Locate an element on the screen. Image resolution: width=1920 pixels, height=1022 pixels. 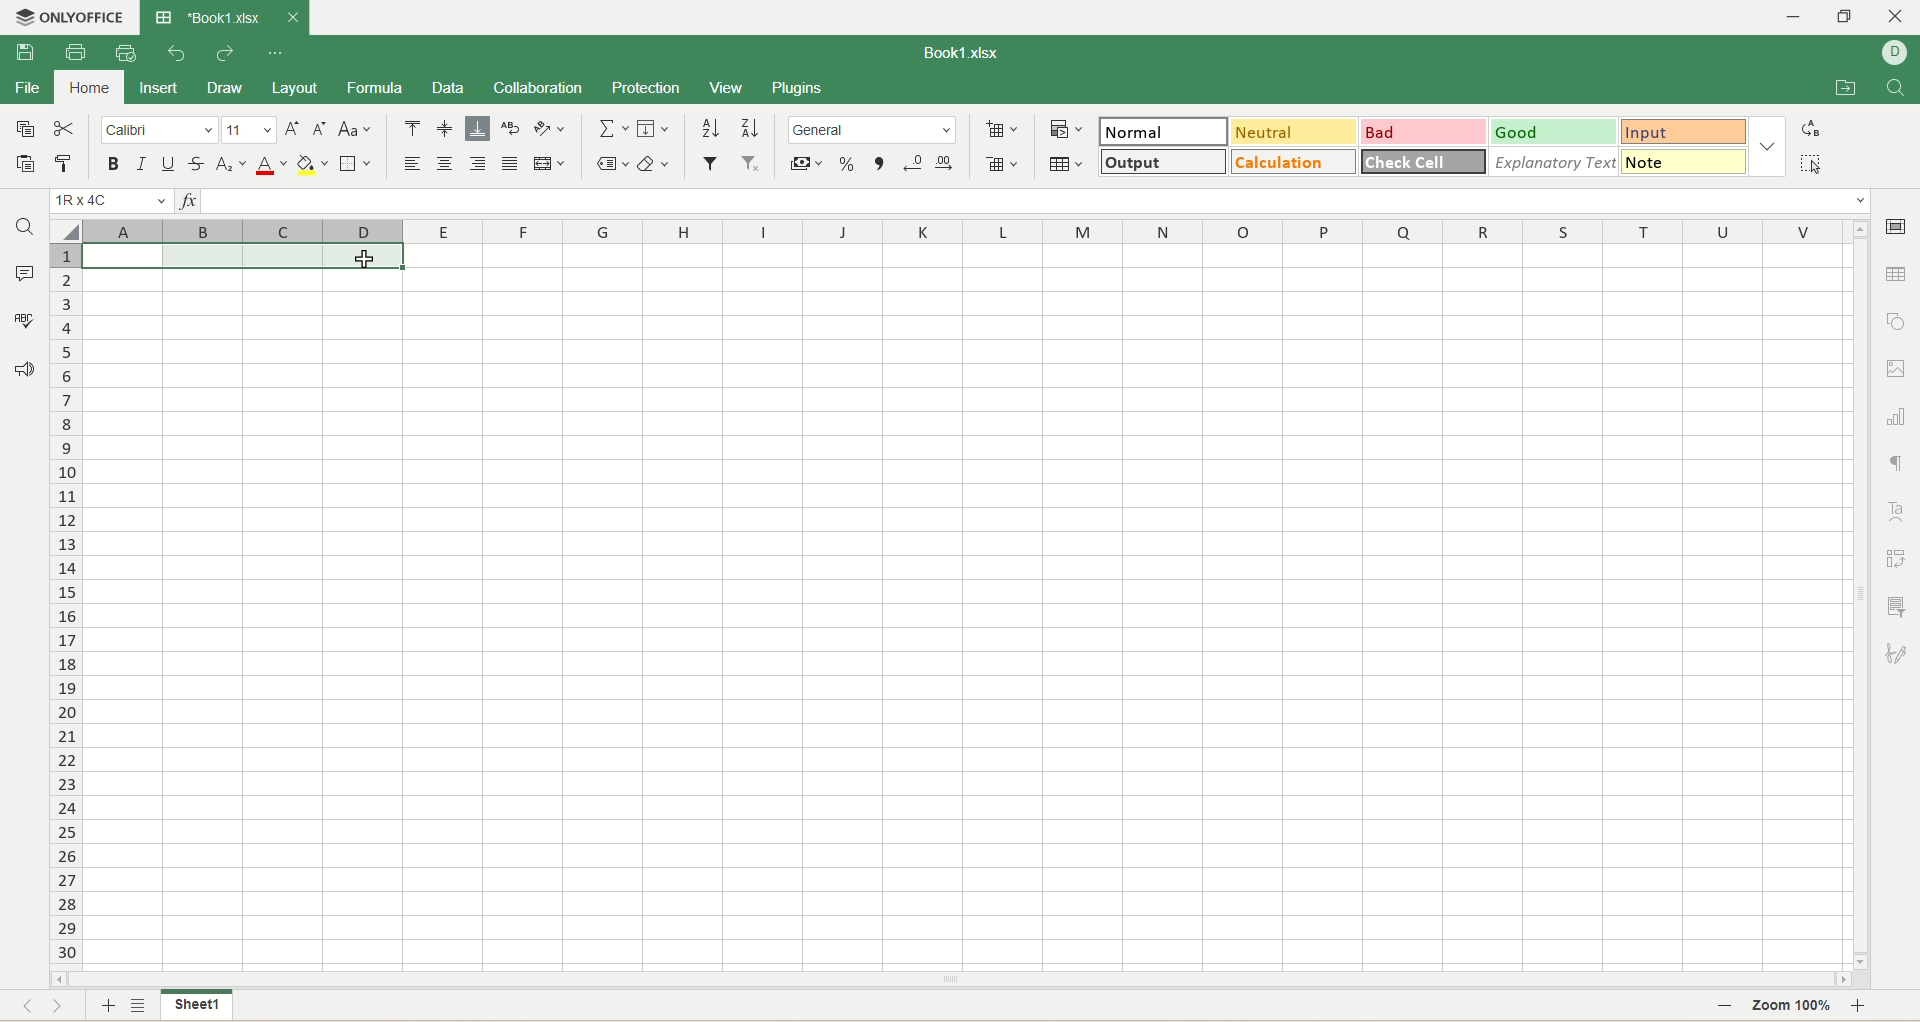
cell position is located at coordinates (113, 201).